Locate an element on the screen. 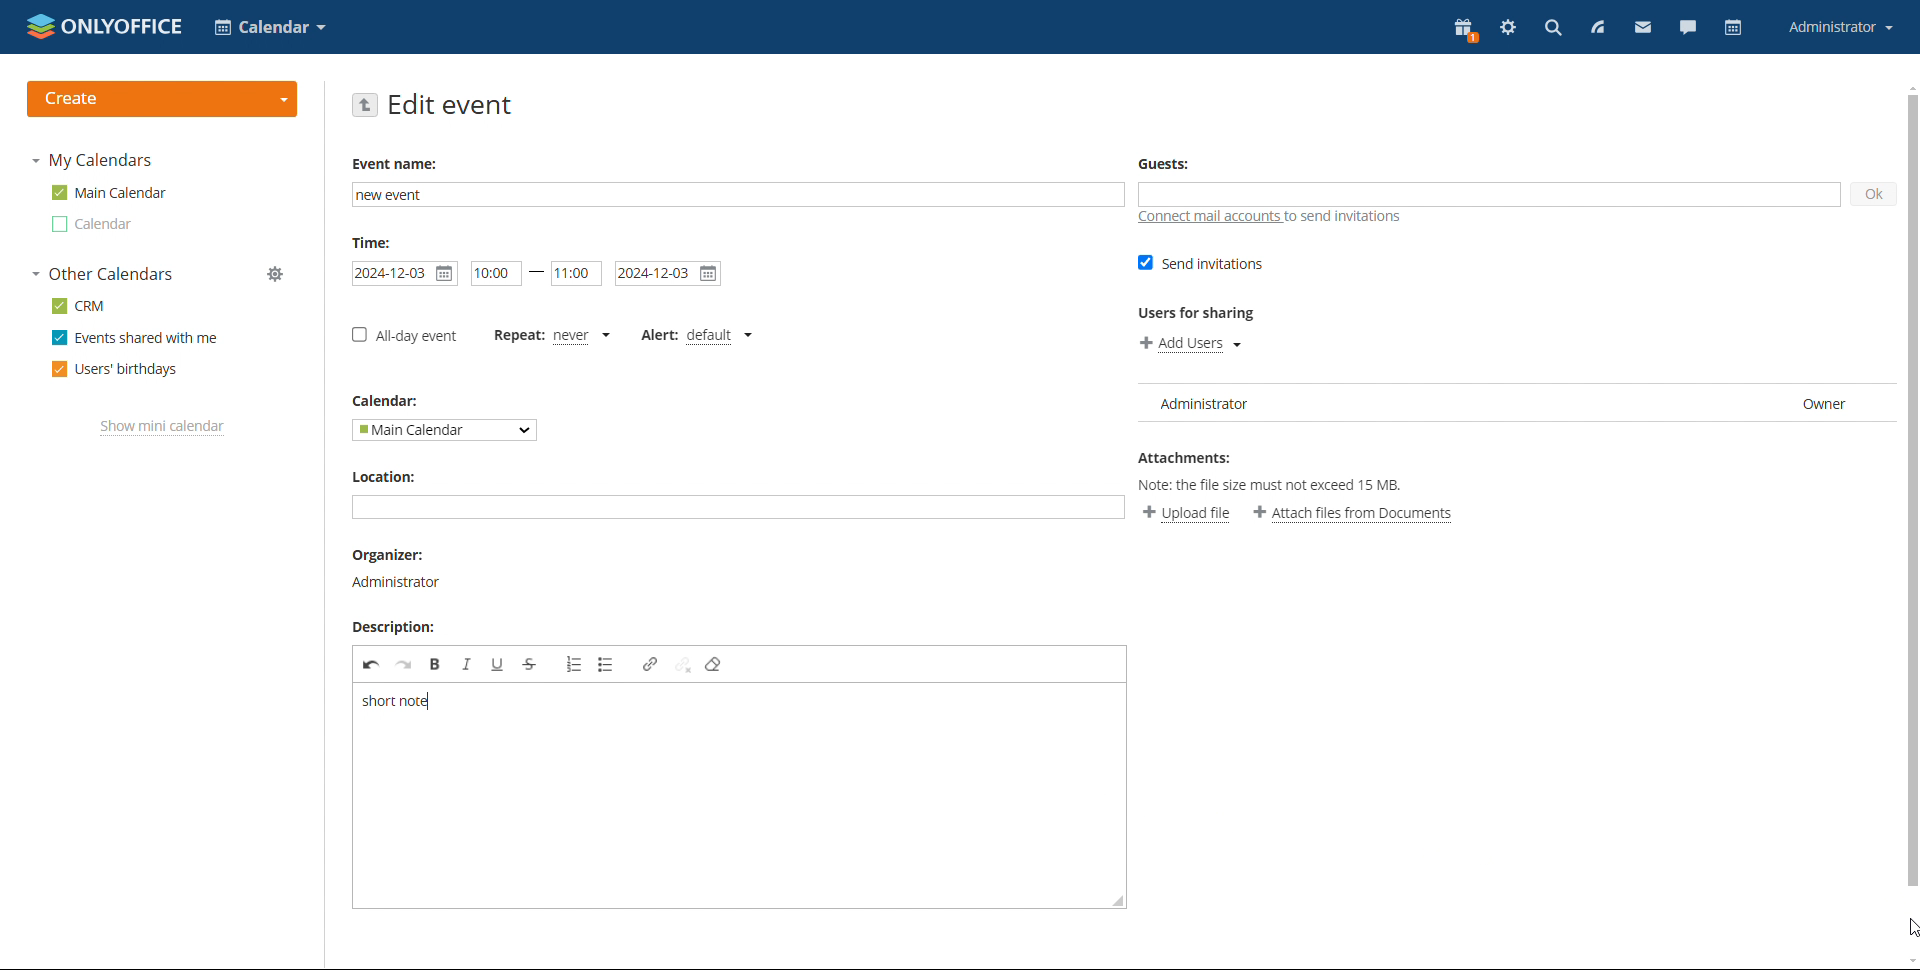 The height and width of the screenshot is (970, 1920). link is located at coordinates (651, 663).